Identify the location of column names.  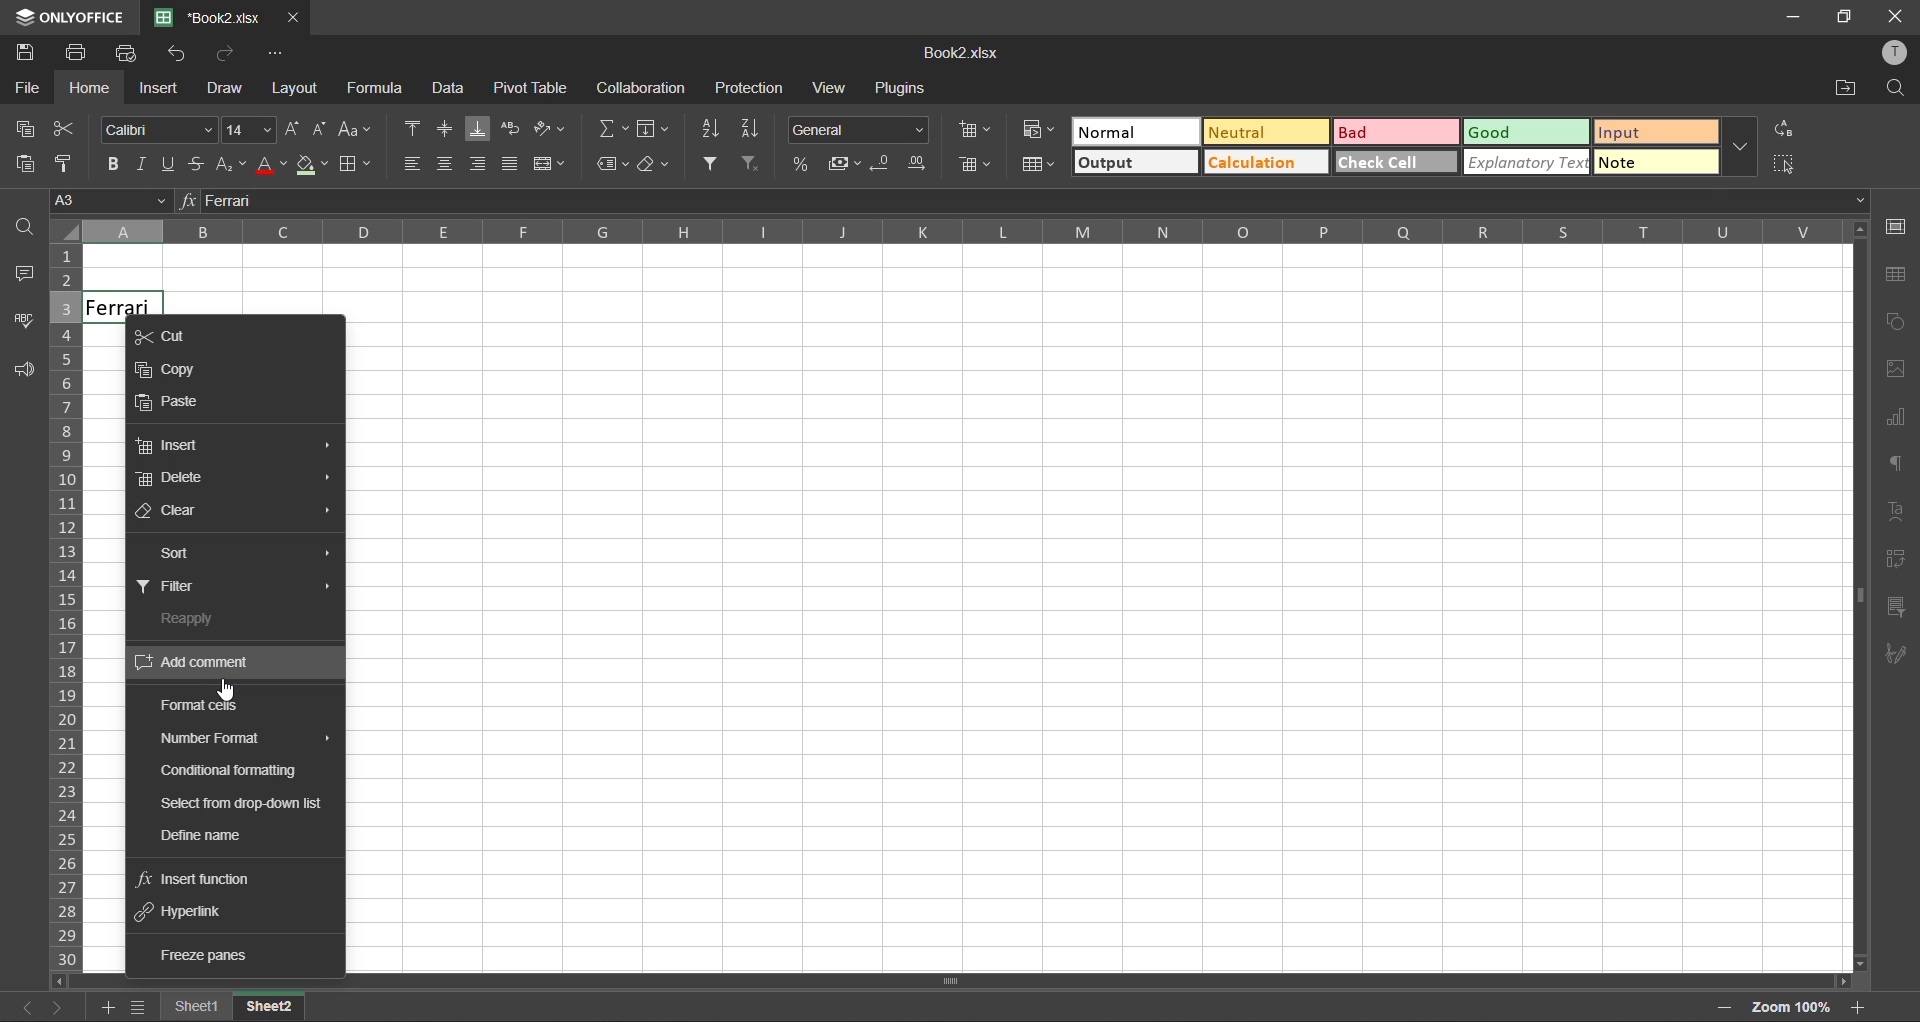
(953, 233).